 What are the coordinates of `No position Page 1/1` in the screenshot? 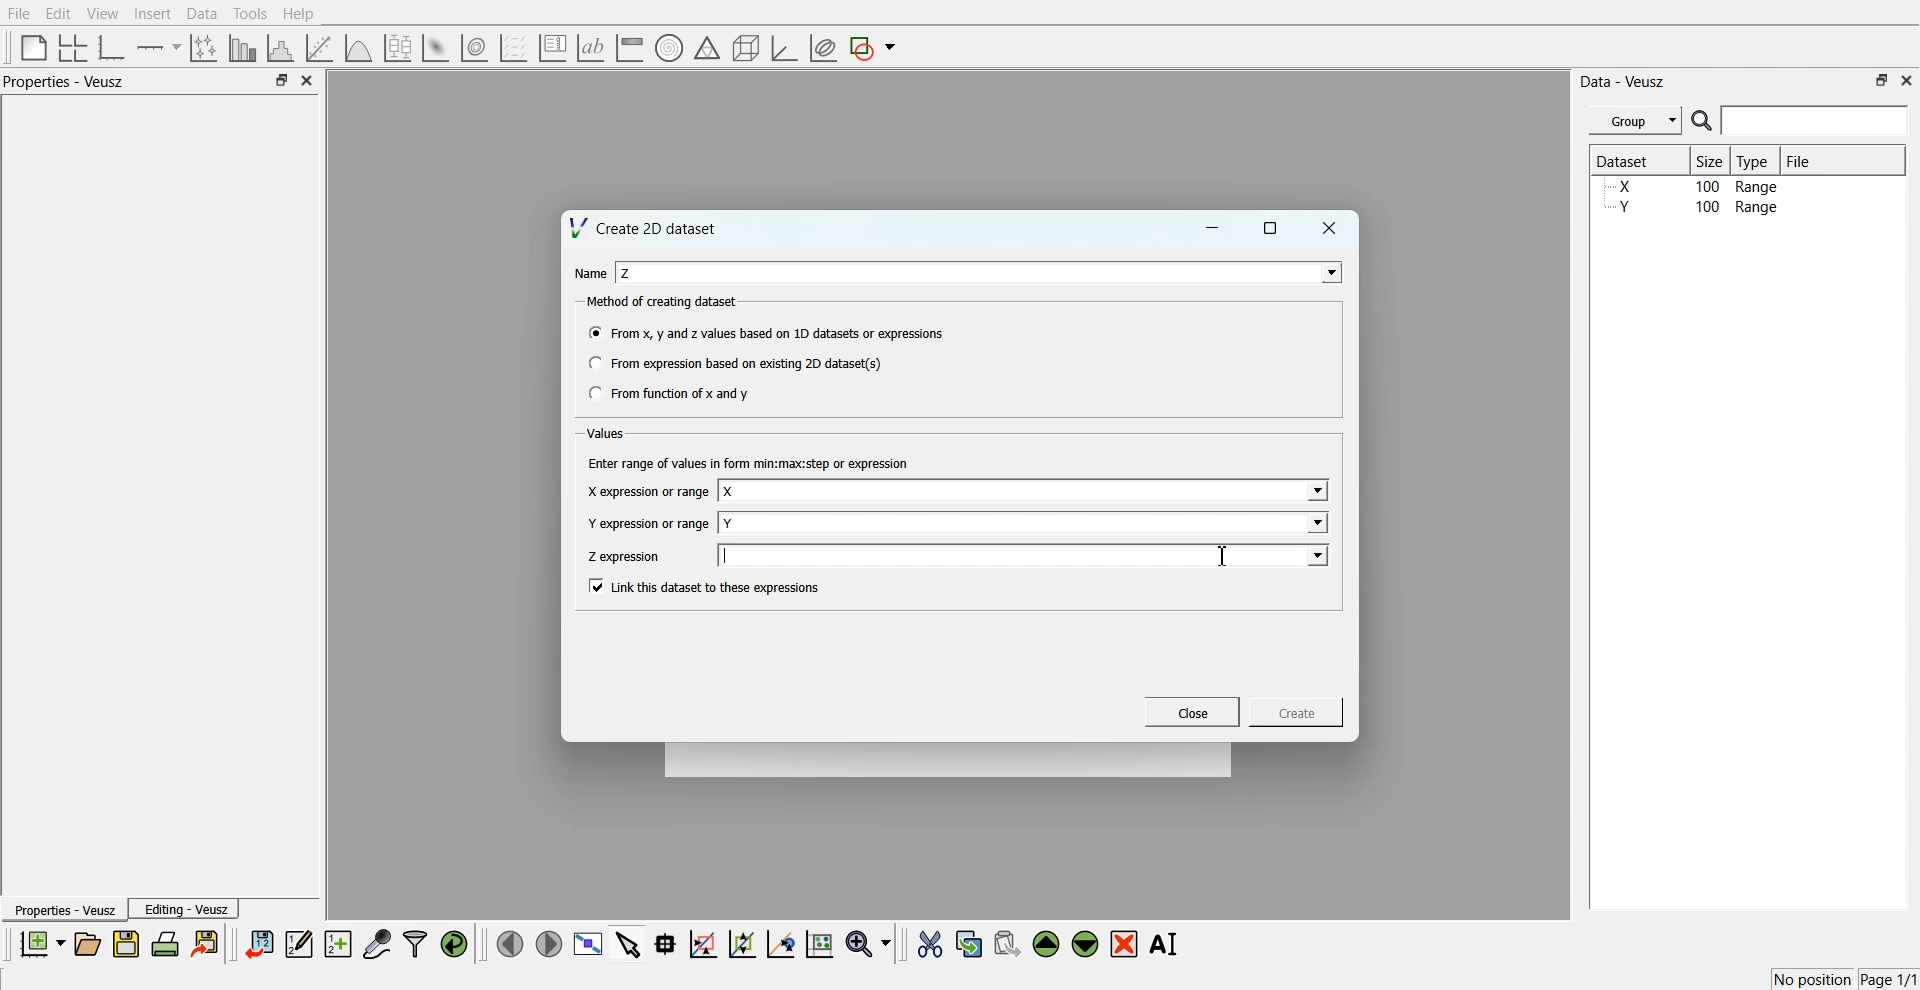 It's located at (1844, 979).